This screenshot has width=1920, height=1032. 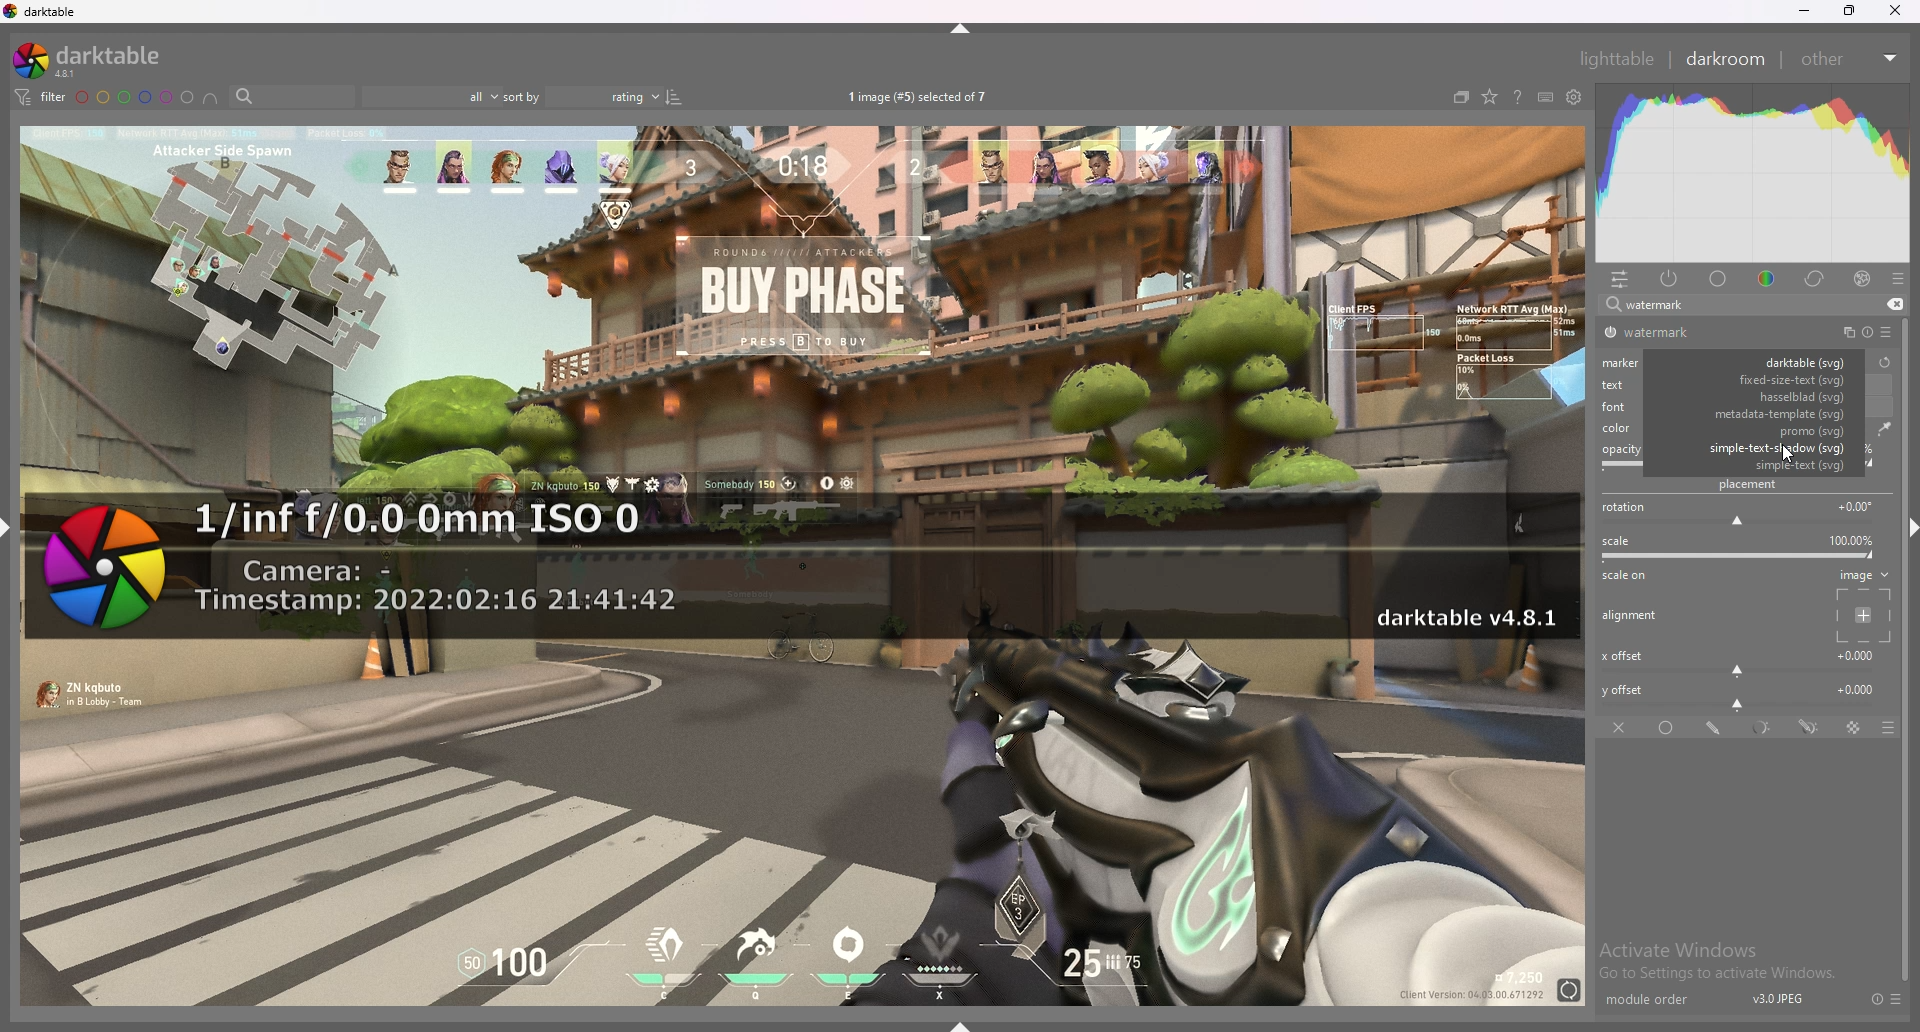 What do you see at coordinates (1762, 432) in the screenshot?
I see `promo svg` at bounding box center [1762, 432].